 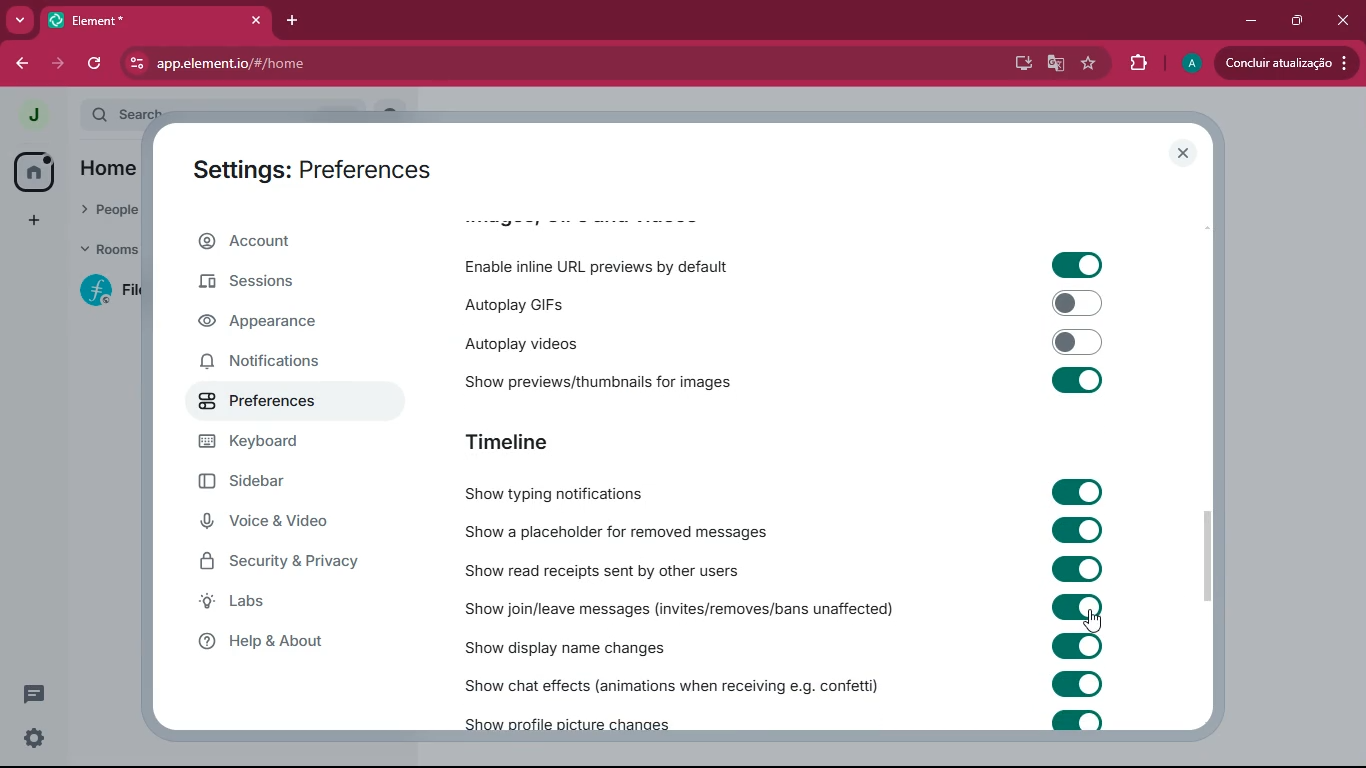 What do you see at coordinates (1078, 342) in the screenshot?
I see `toggle on/off` at bounding box center [1078, 342].